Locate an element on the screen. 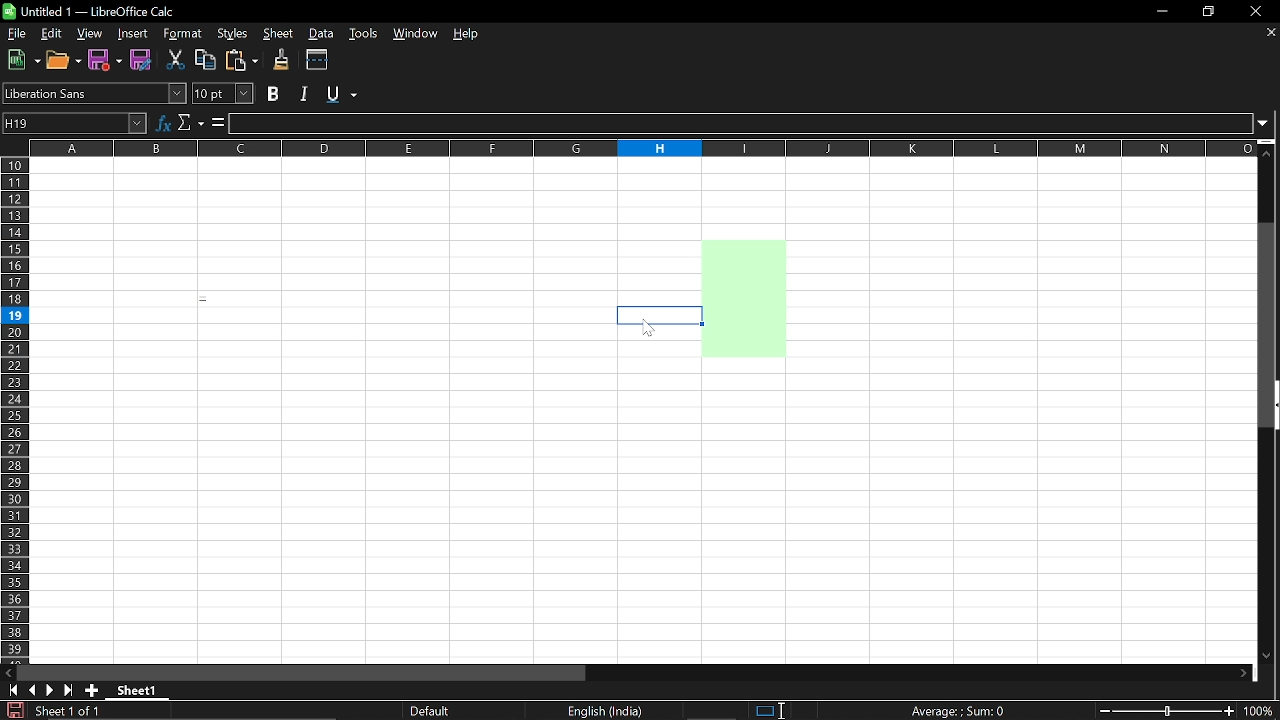 This screenshot has width=1280, height=720. Current Zoom is located at coordinates (1262, 712).